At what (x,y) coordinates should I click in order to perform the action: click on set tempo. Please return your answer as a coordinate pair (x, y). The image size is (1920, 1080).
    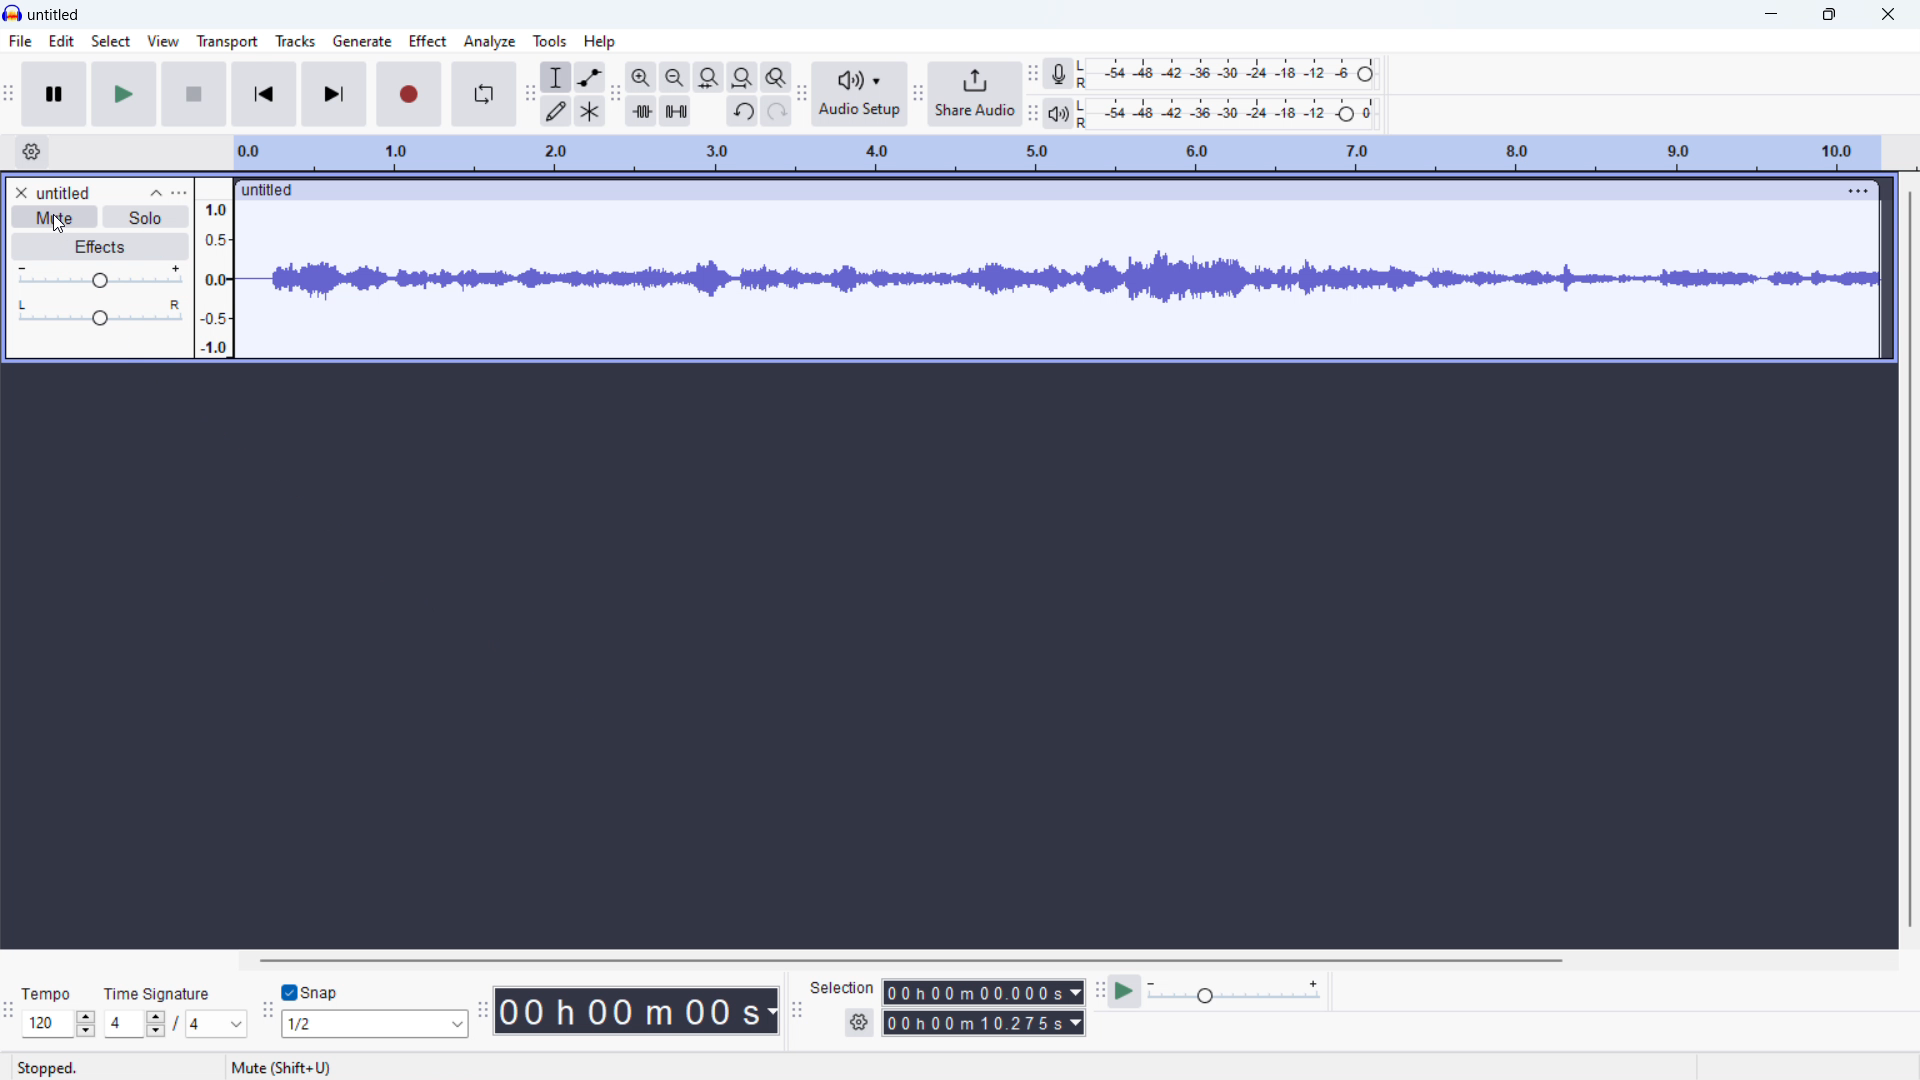
    Looking at the image, I should click on (58, 1025).